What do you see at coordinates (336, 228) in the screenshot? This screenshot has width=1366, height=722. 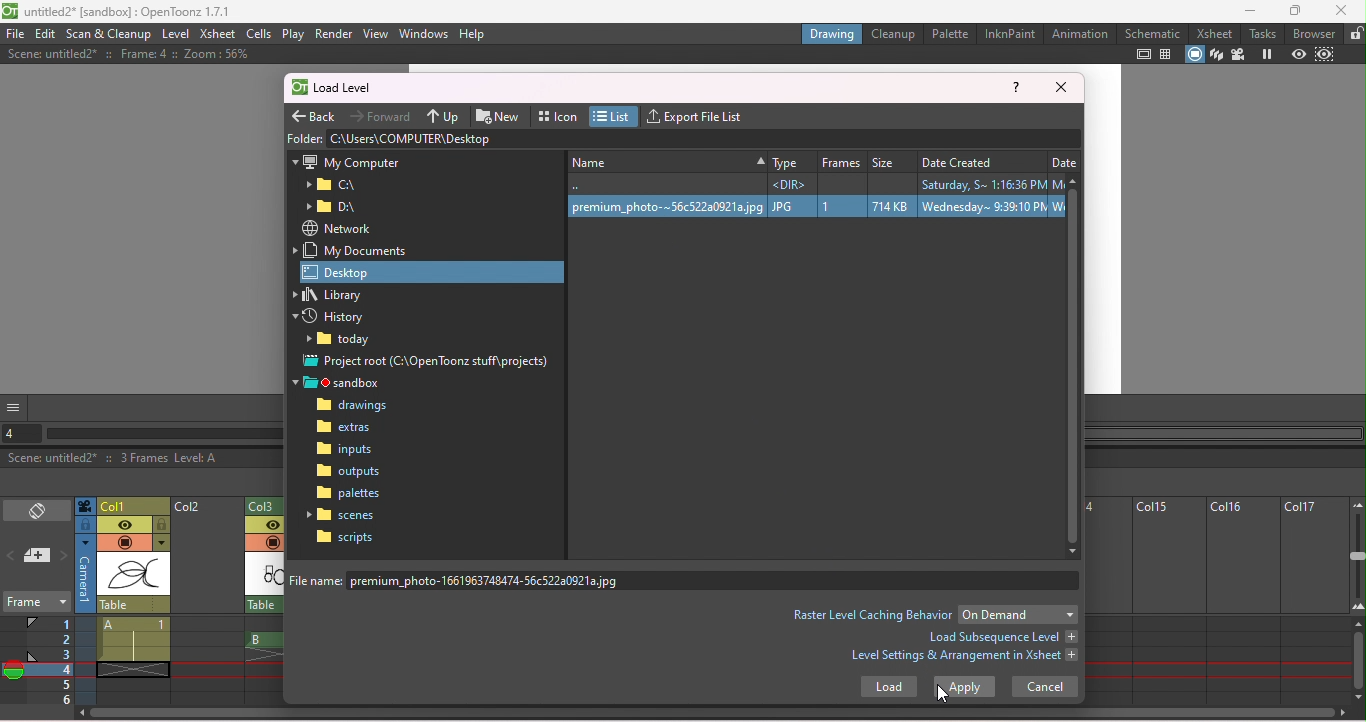 I see `Network` at bounding box center [336, 228].